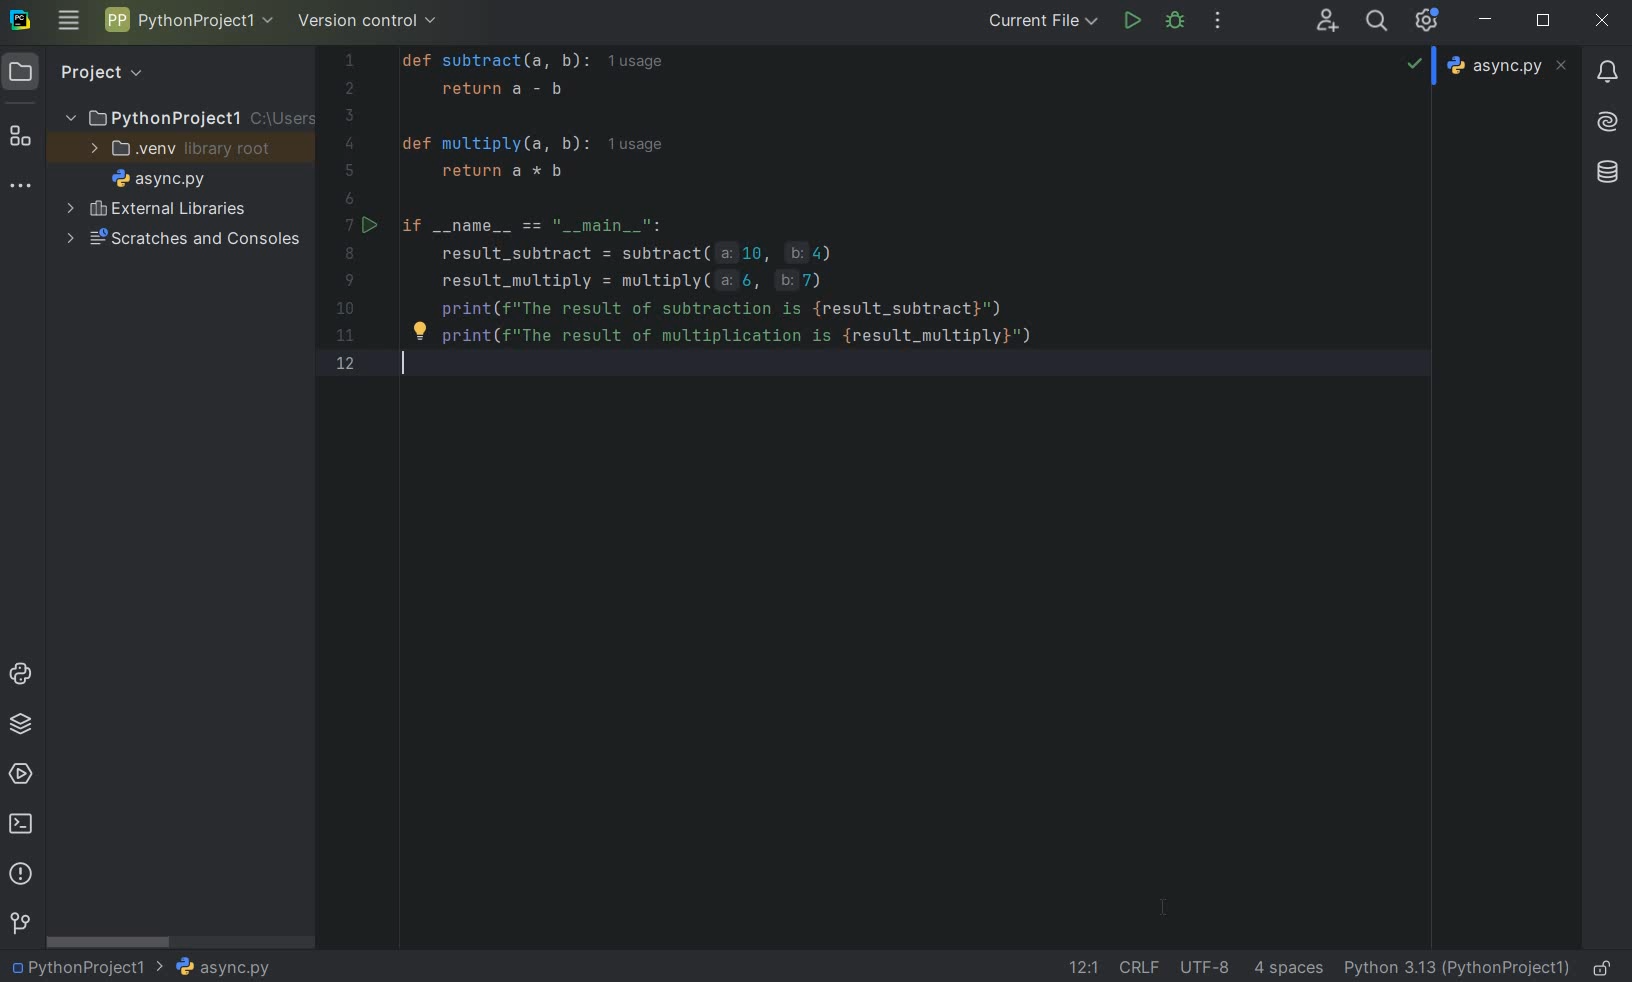 Image resolution: width=1632 pixels, height=982 pixels. I want to click on version control, so click(20, 924).